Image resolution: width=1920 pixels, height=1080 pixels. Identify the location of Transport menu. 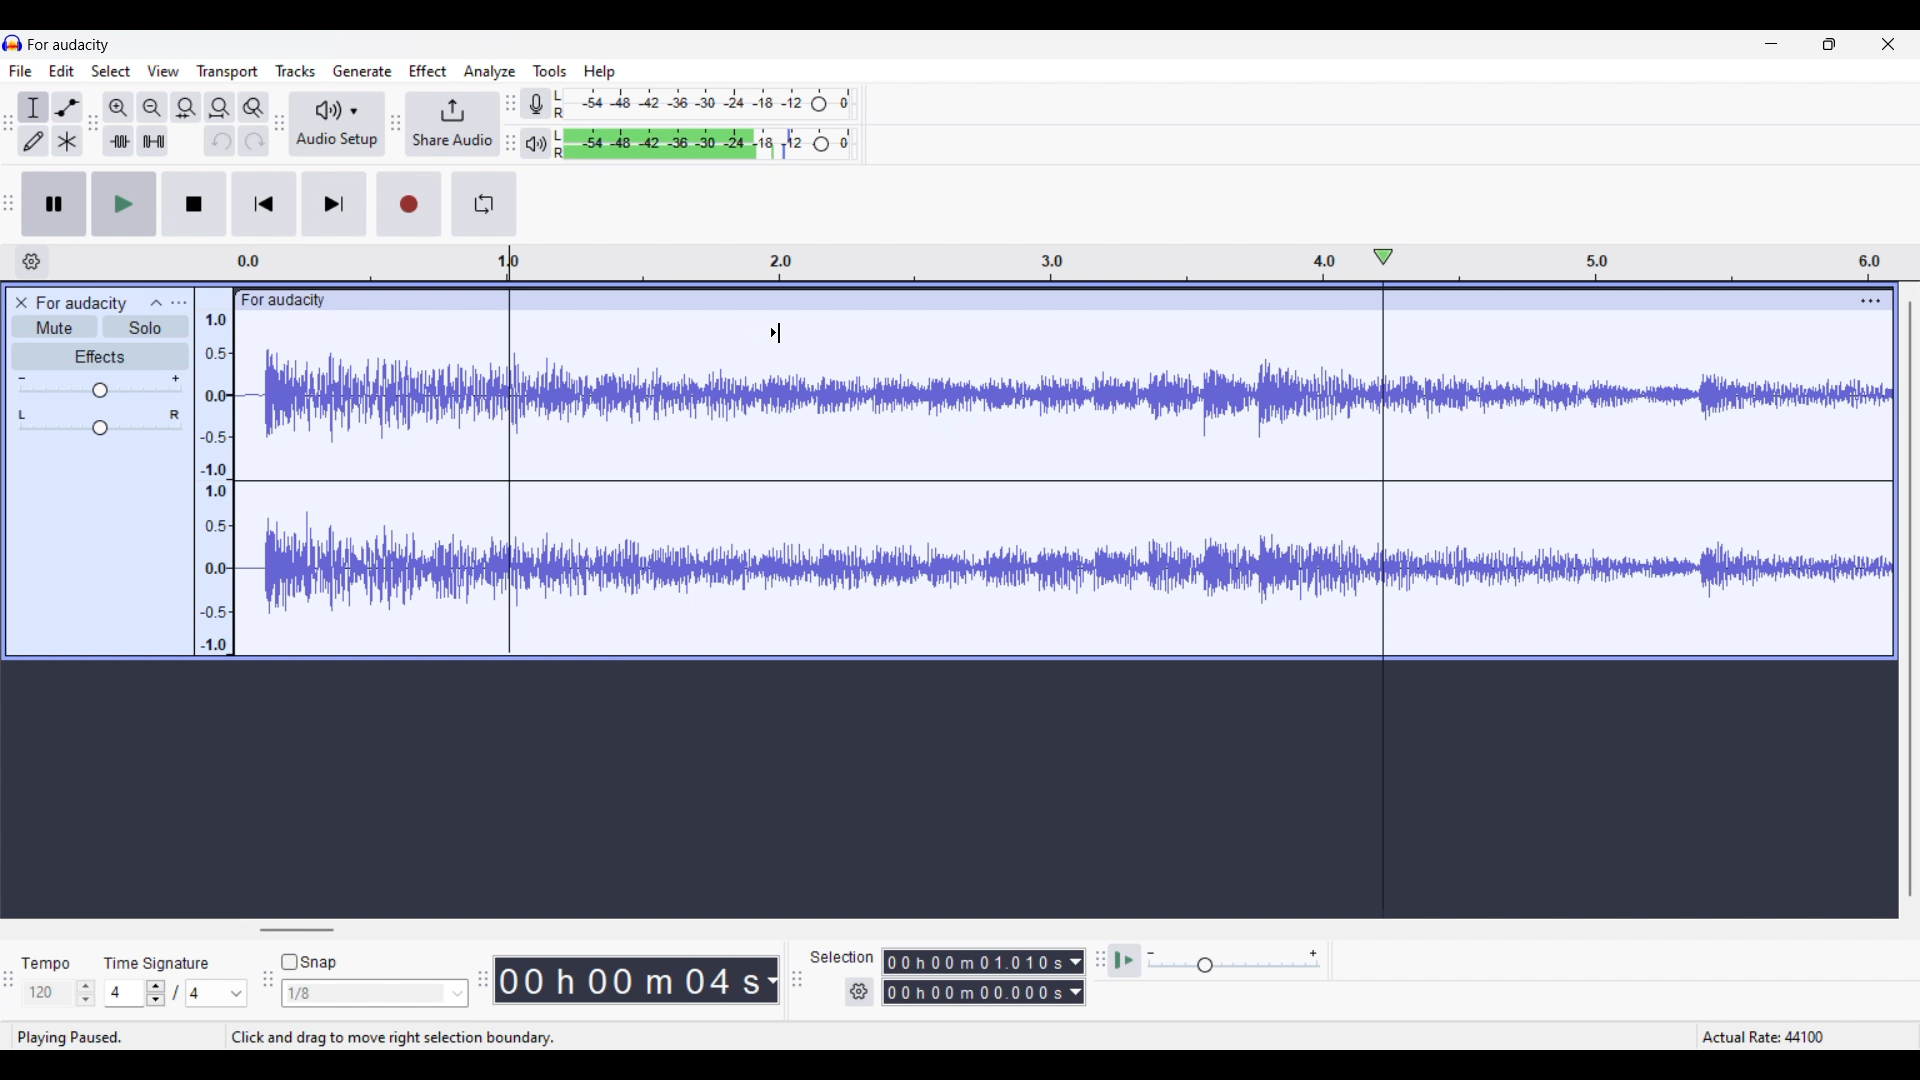
(228, 72).